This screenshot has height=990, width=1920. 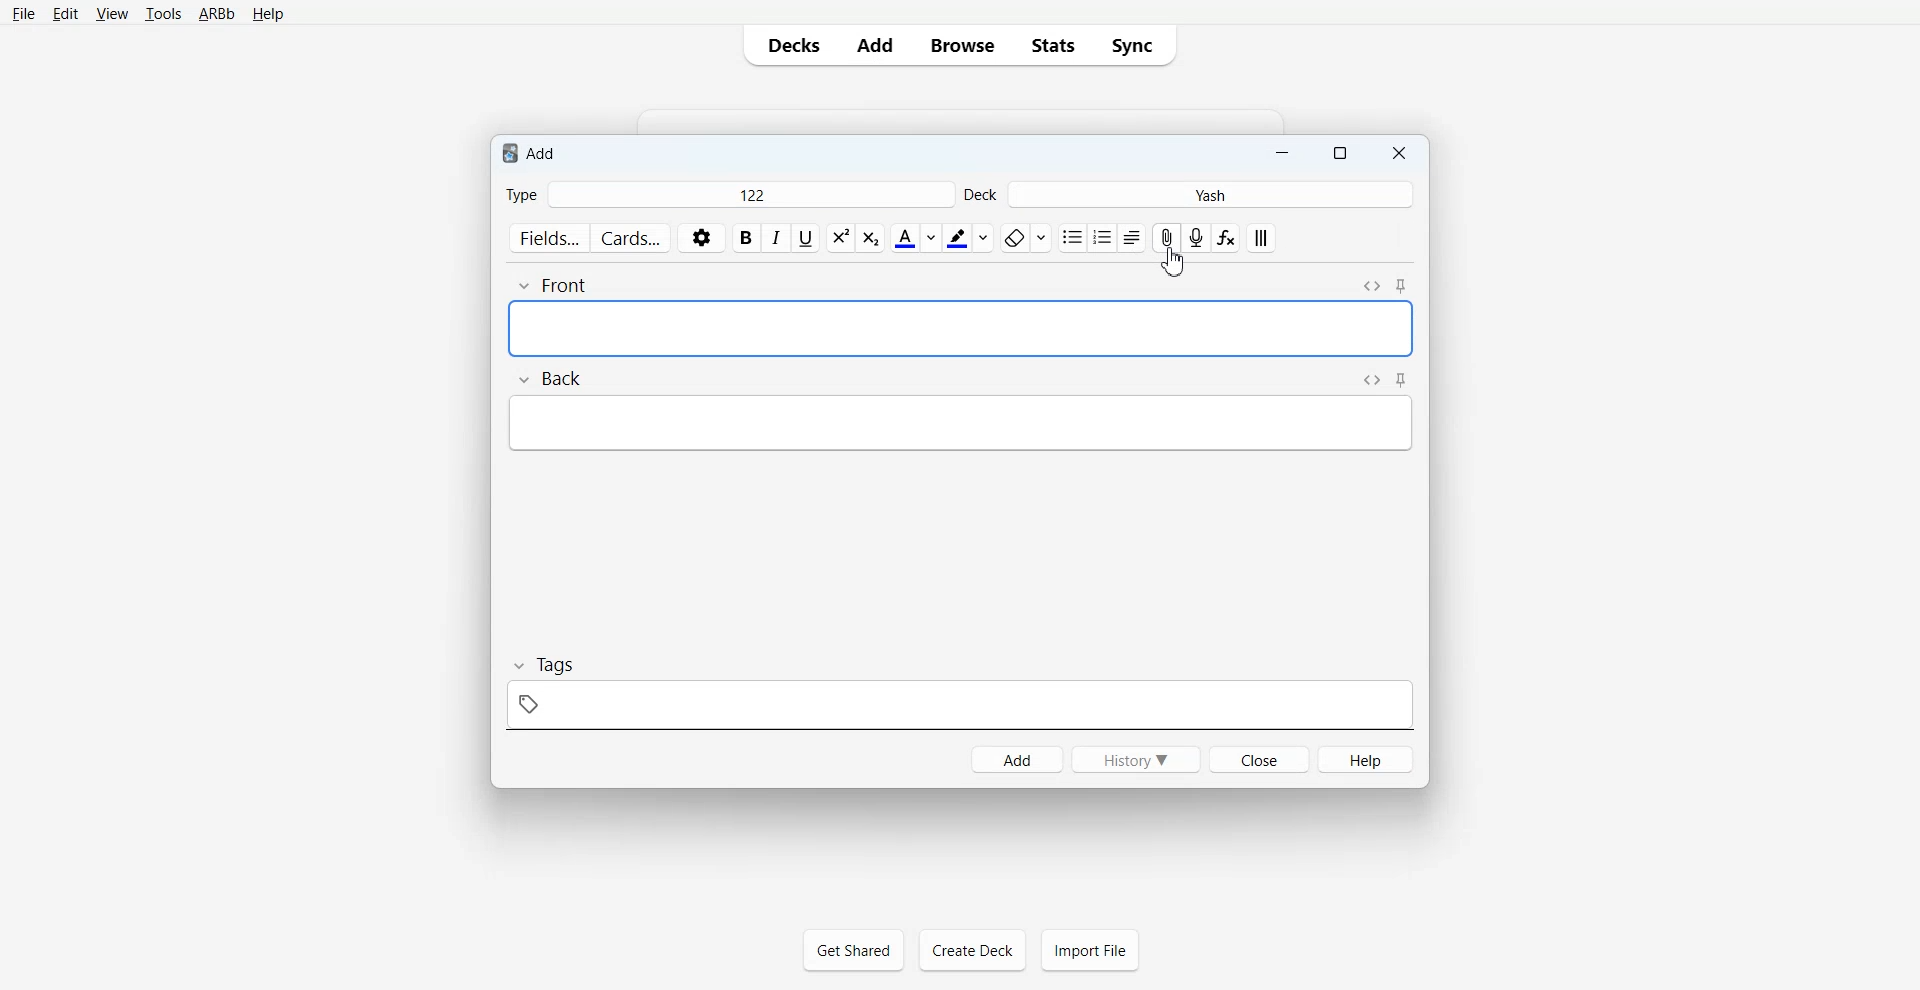 I want to click on Help, so click(x=1366, y=759).